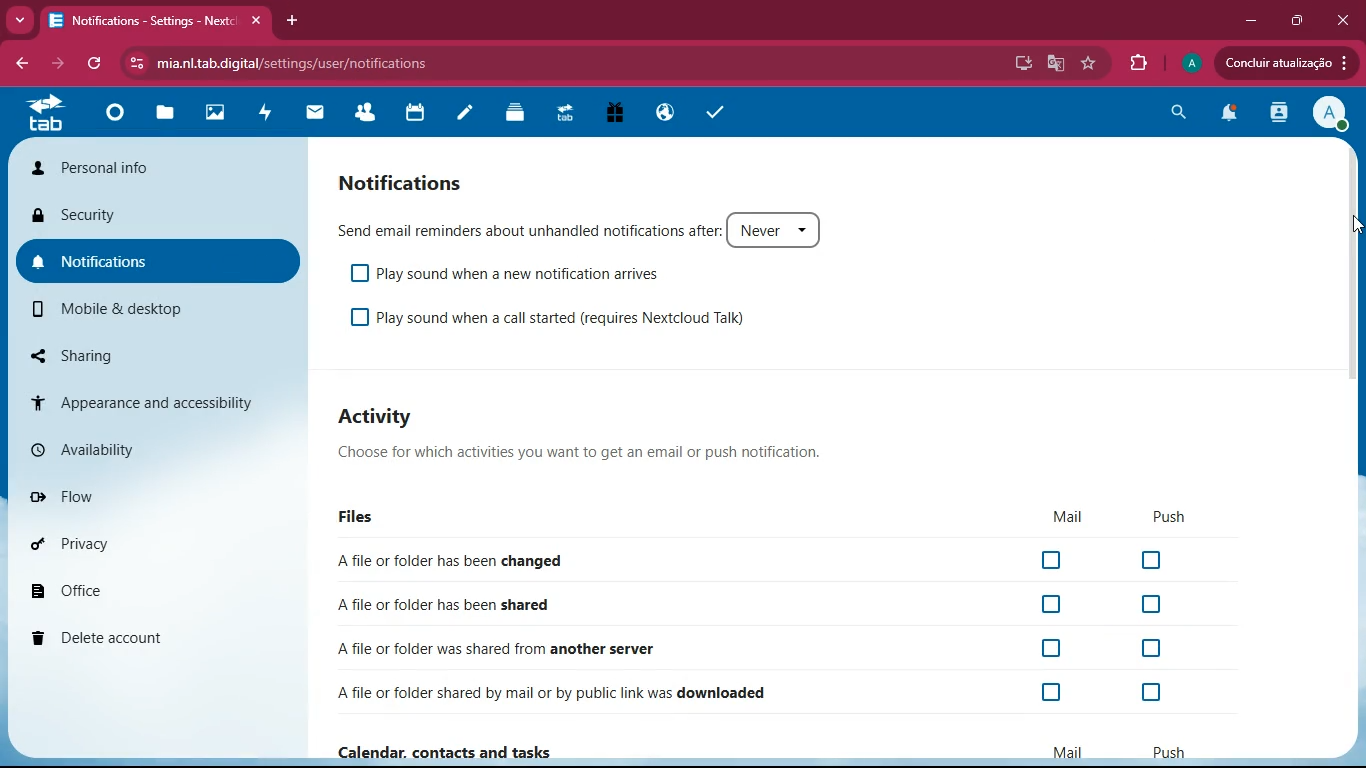 The width and height of the screenshot is (1366, 768). I want to click on Afile or folder has been shared, so click(448, 606).